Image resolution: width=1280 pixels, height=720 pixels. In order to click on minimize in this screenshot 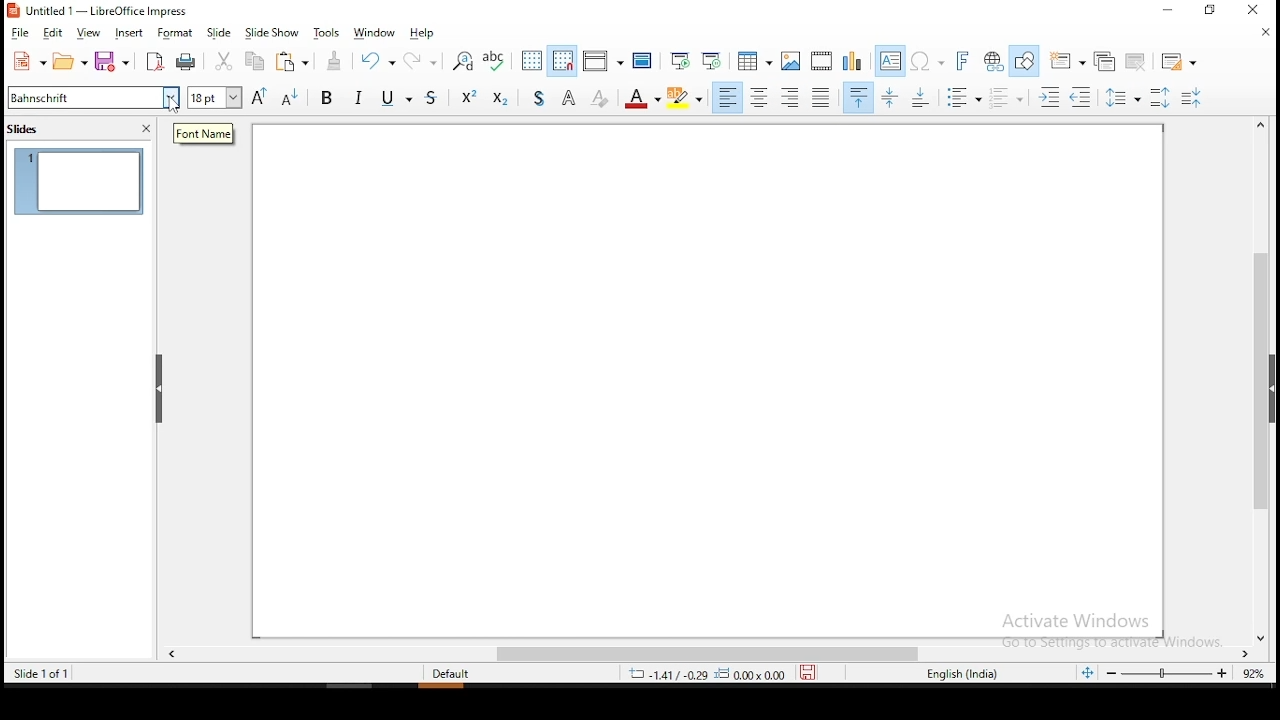, I will do `click(1167, 11)`.